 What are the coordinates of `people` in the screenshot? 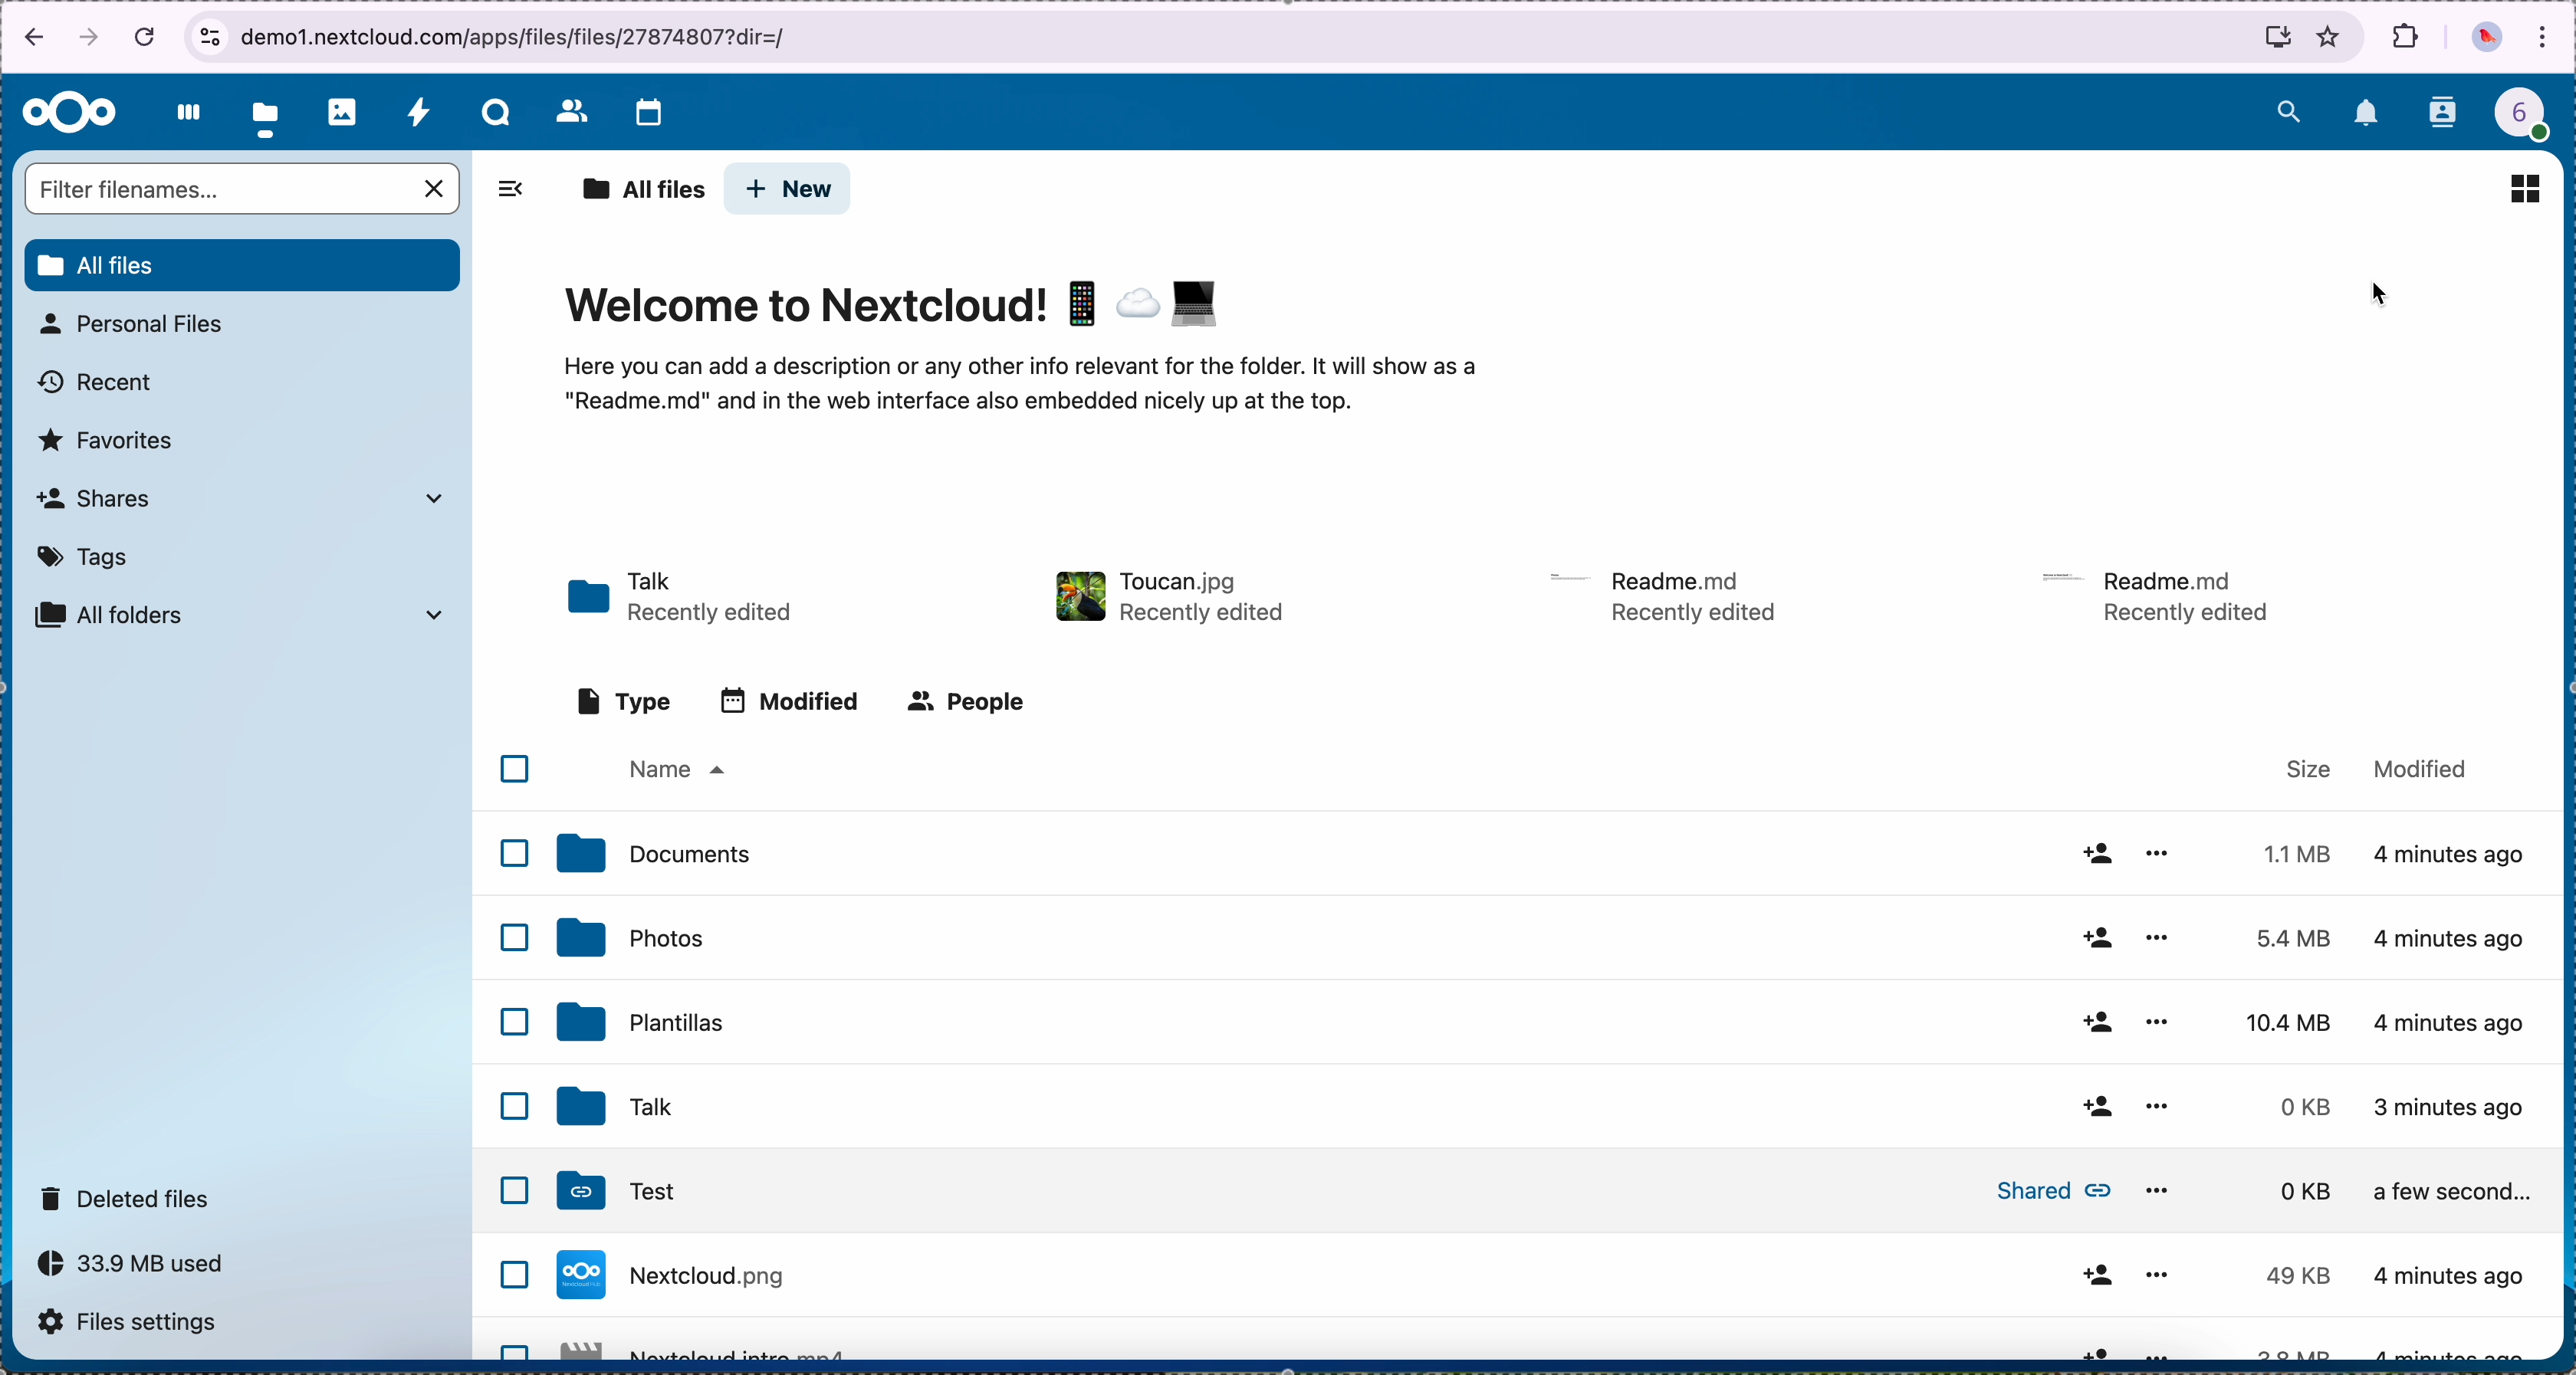 It's located at (964, 701).